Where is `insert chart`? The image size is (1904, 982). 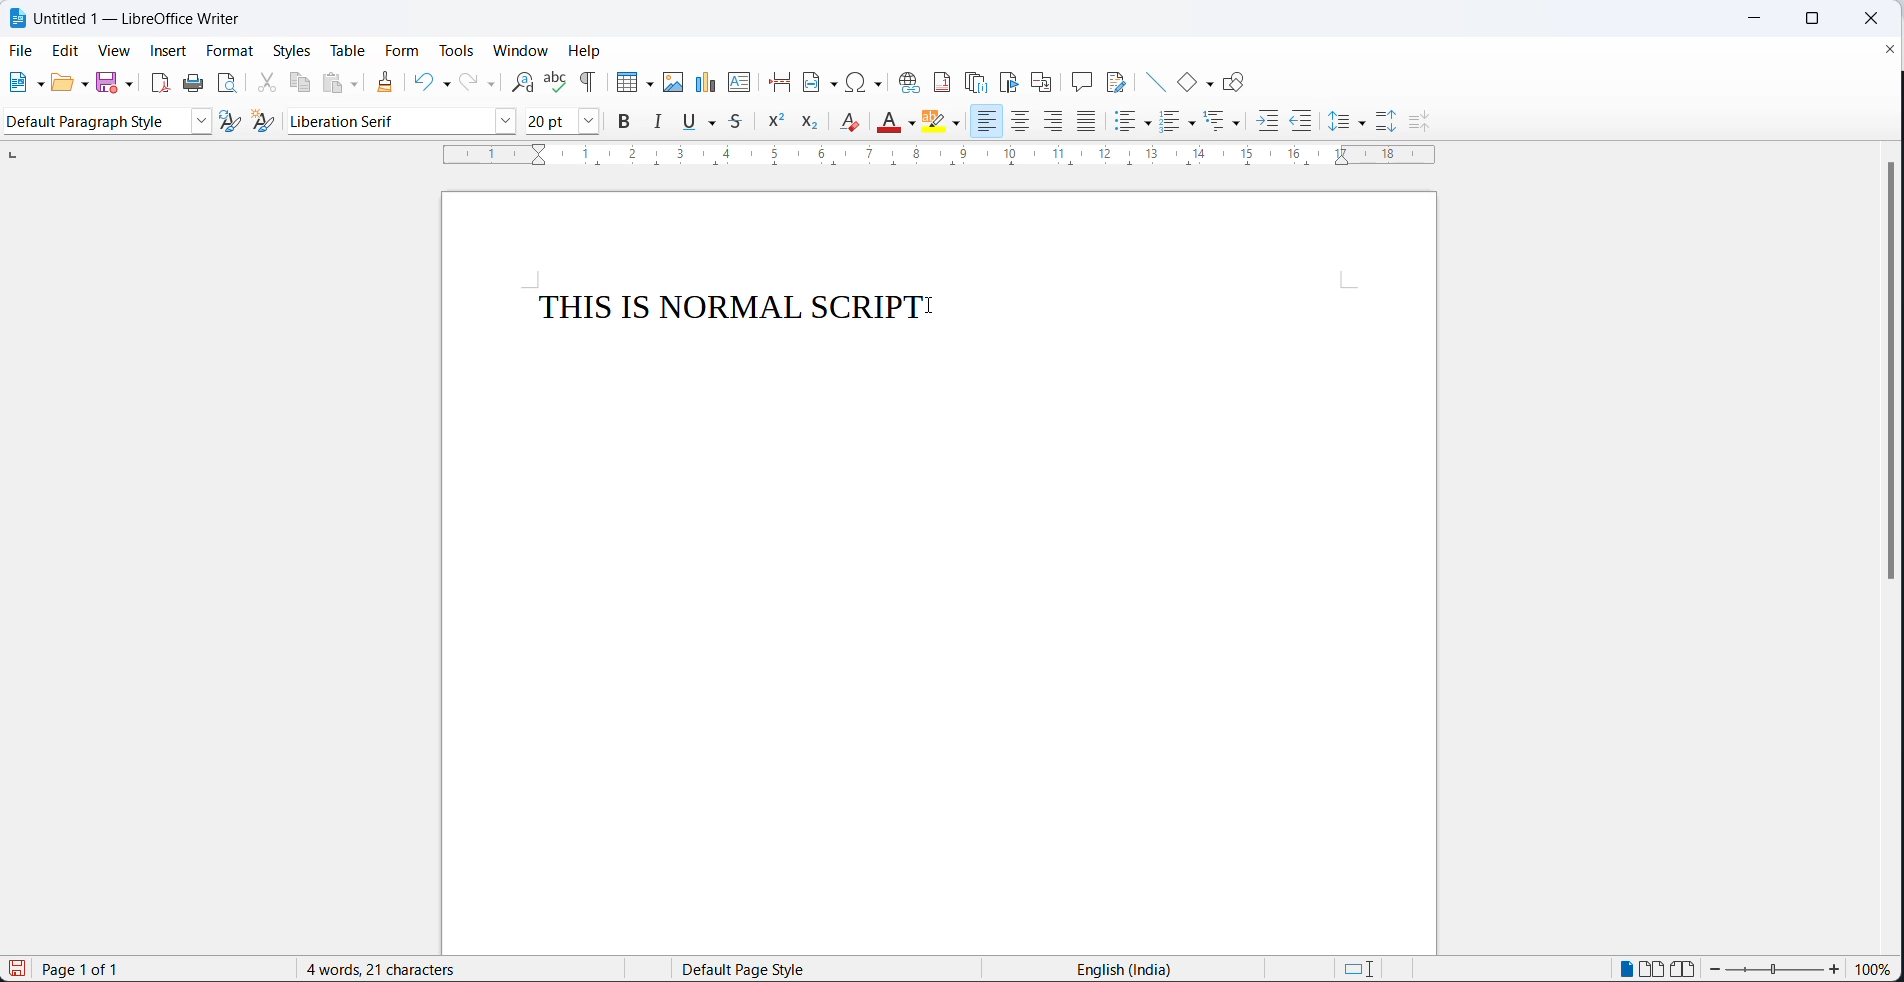 insert chart is located at coordinates (705, 81).